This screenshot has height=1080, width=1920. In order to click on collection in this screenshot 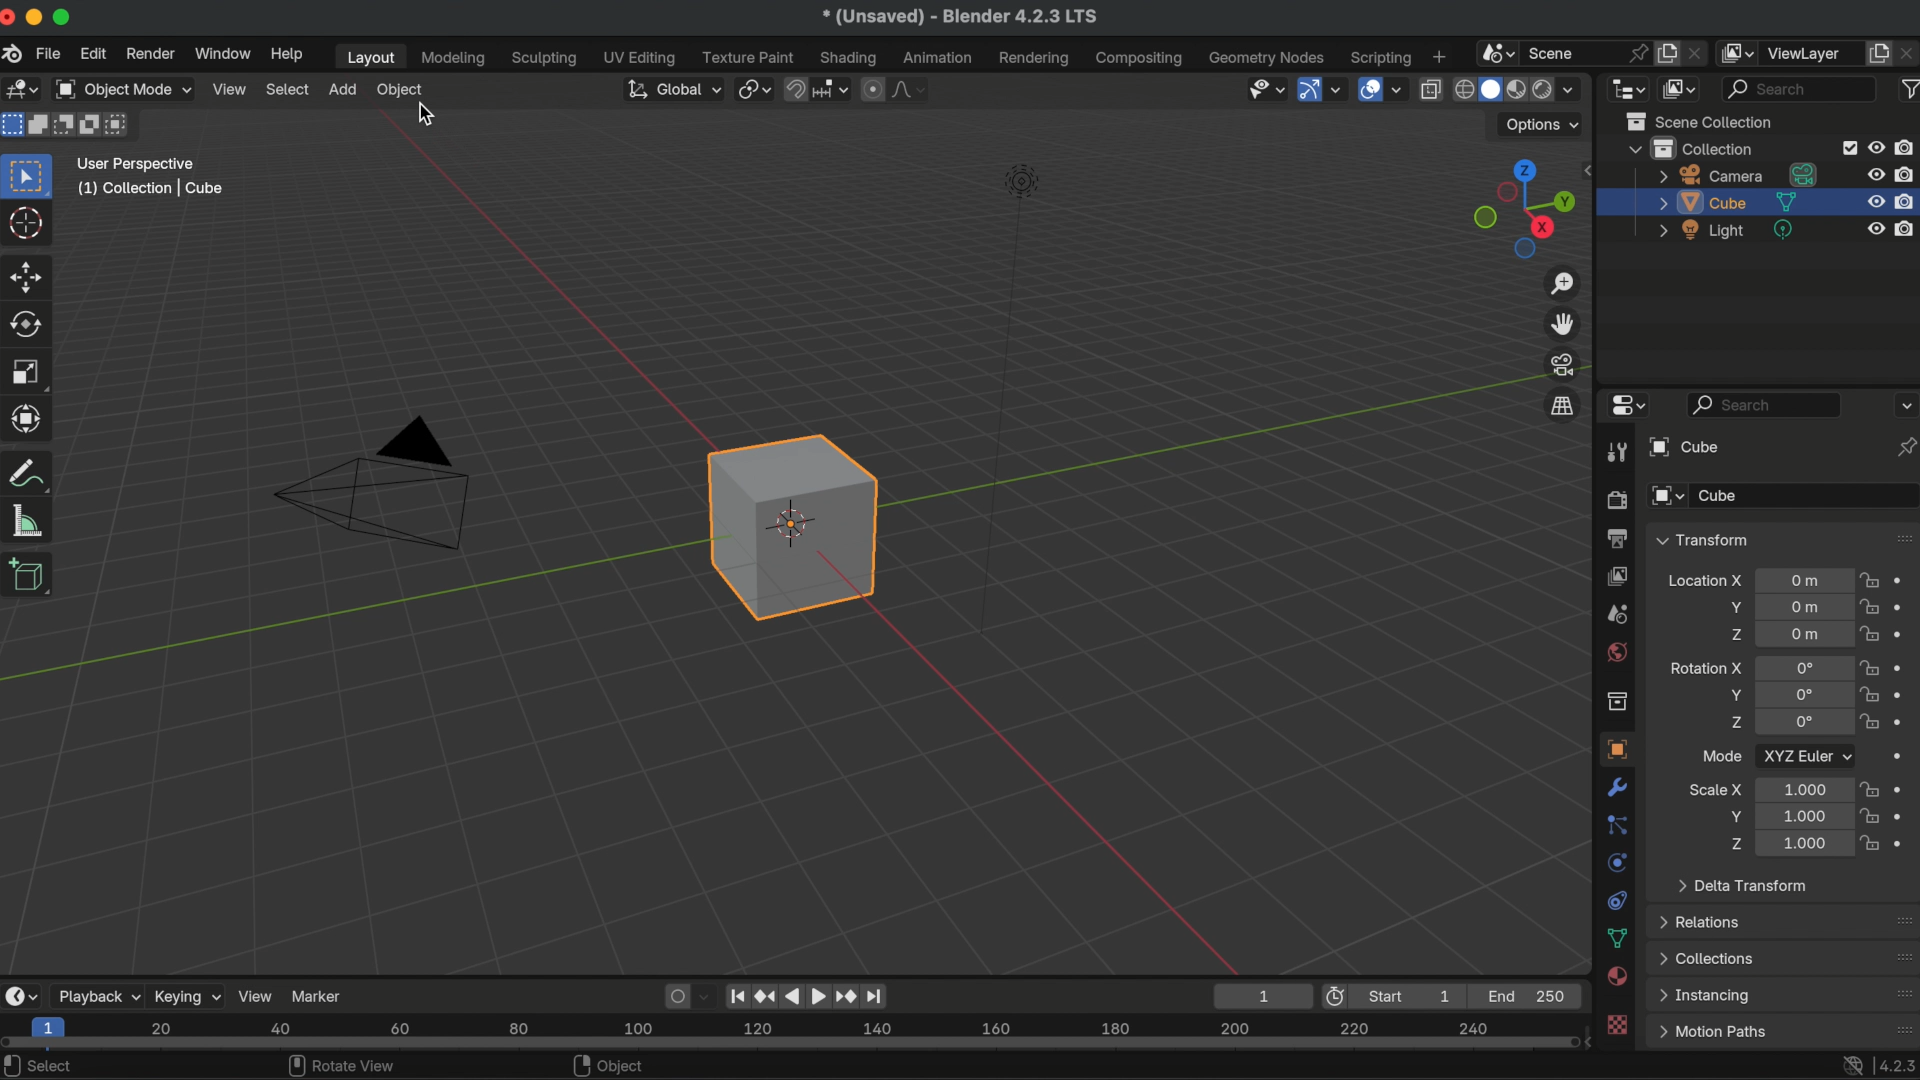, I will do `click(1616, 701)`.